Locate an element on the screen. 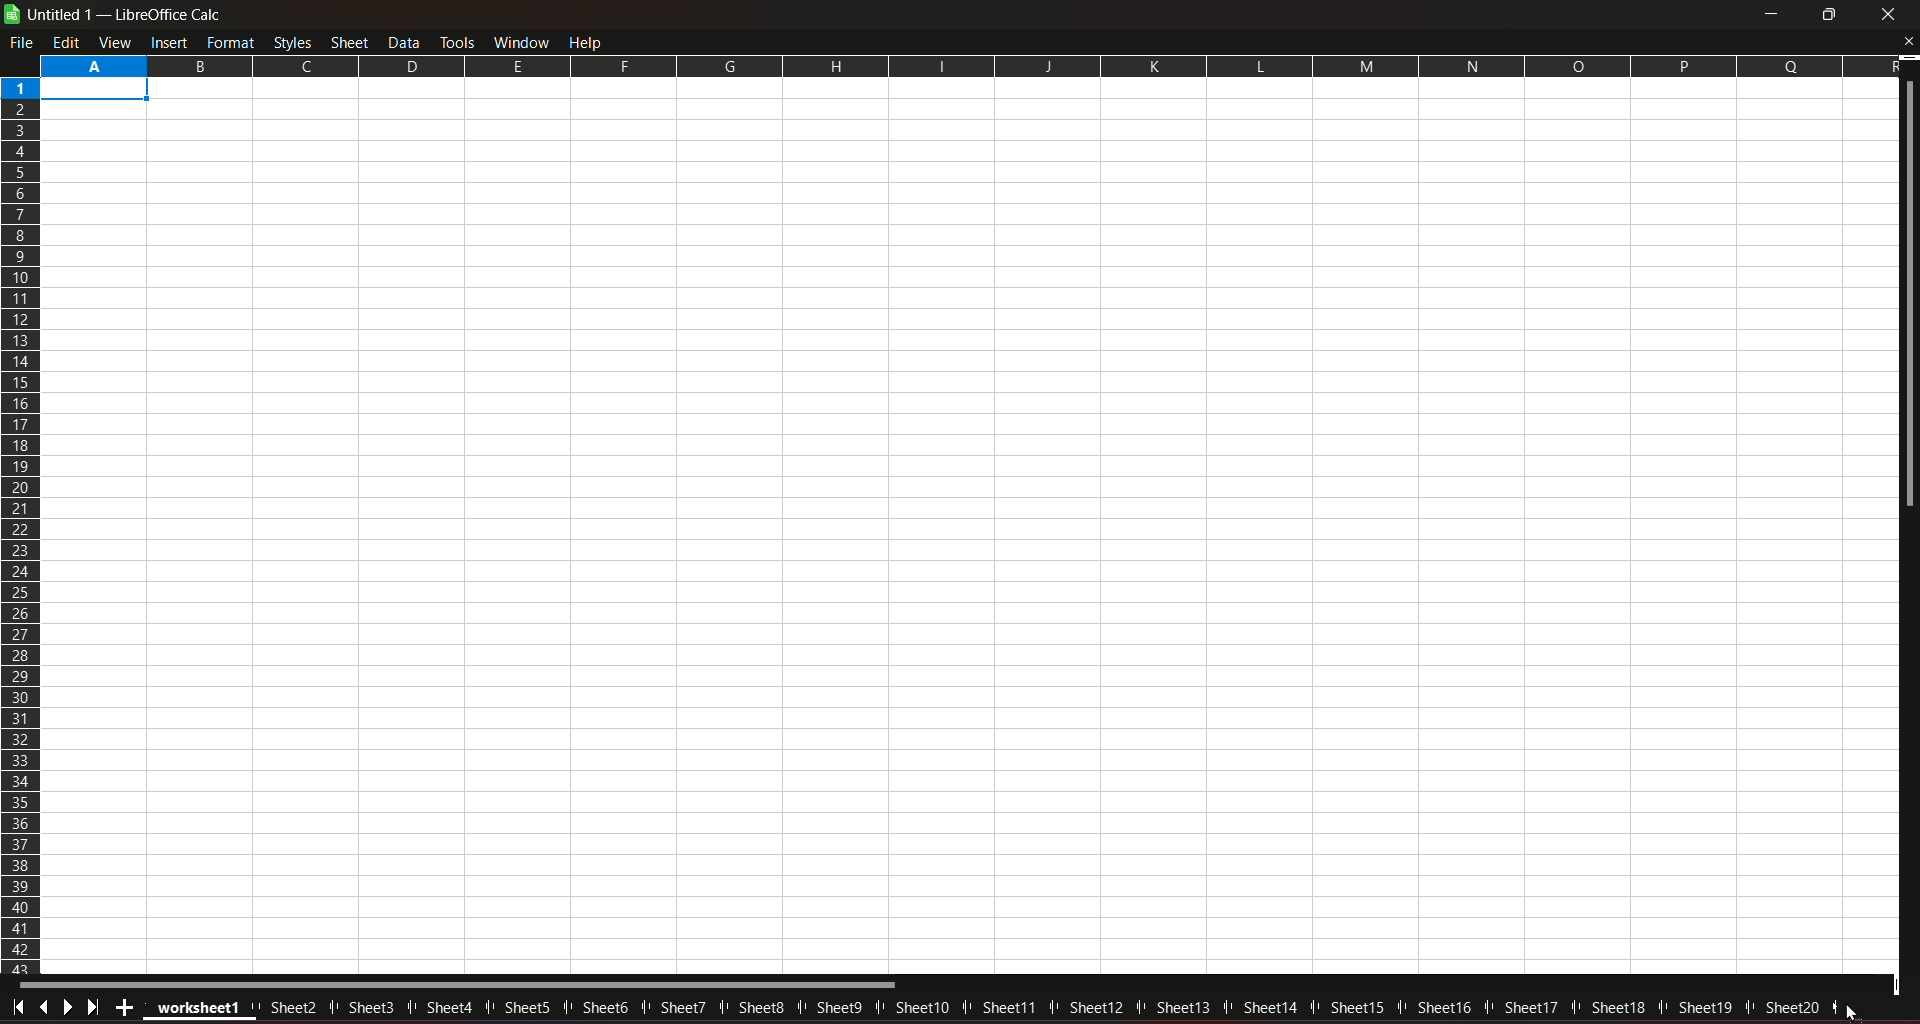 This screenshot has width=1920, height=1024. Last sheet is located at coordinates (96, 1007).